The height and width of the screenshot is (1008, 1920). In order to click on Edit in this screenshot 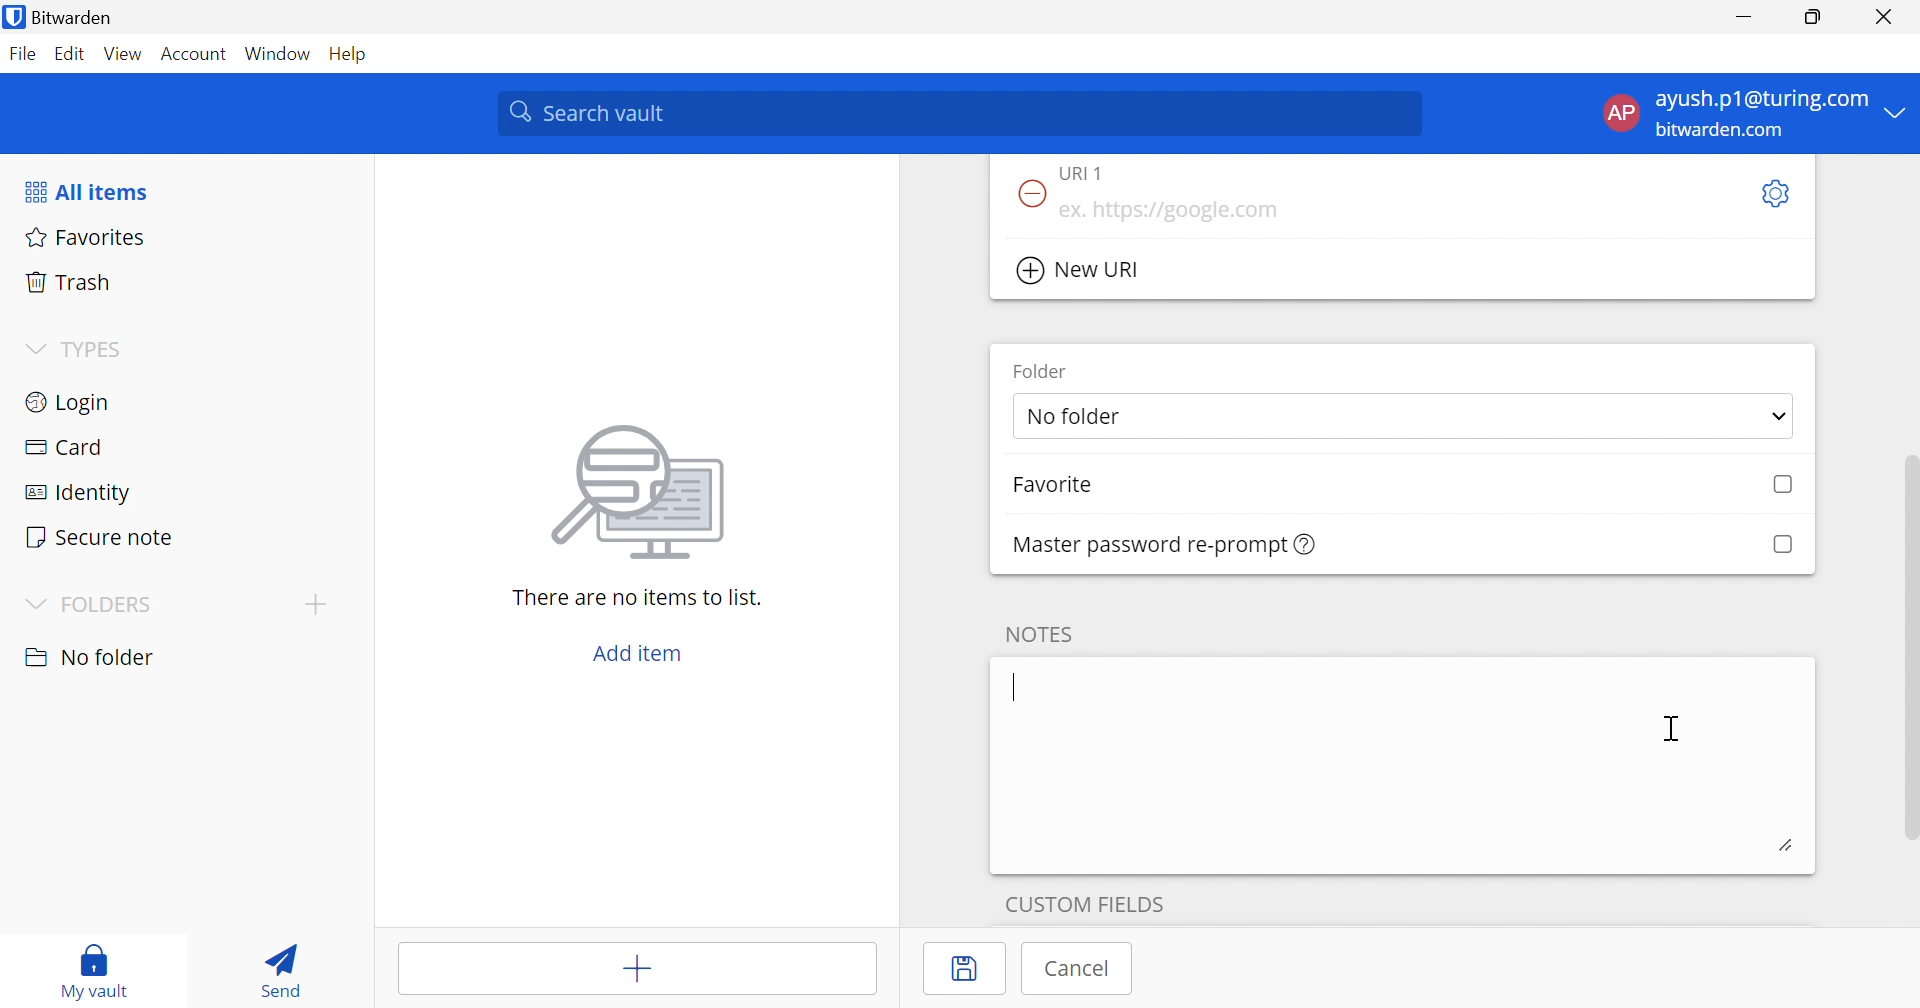, I will do `click(68, 55)`.